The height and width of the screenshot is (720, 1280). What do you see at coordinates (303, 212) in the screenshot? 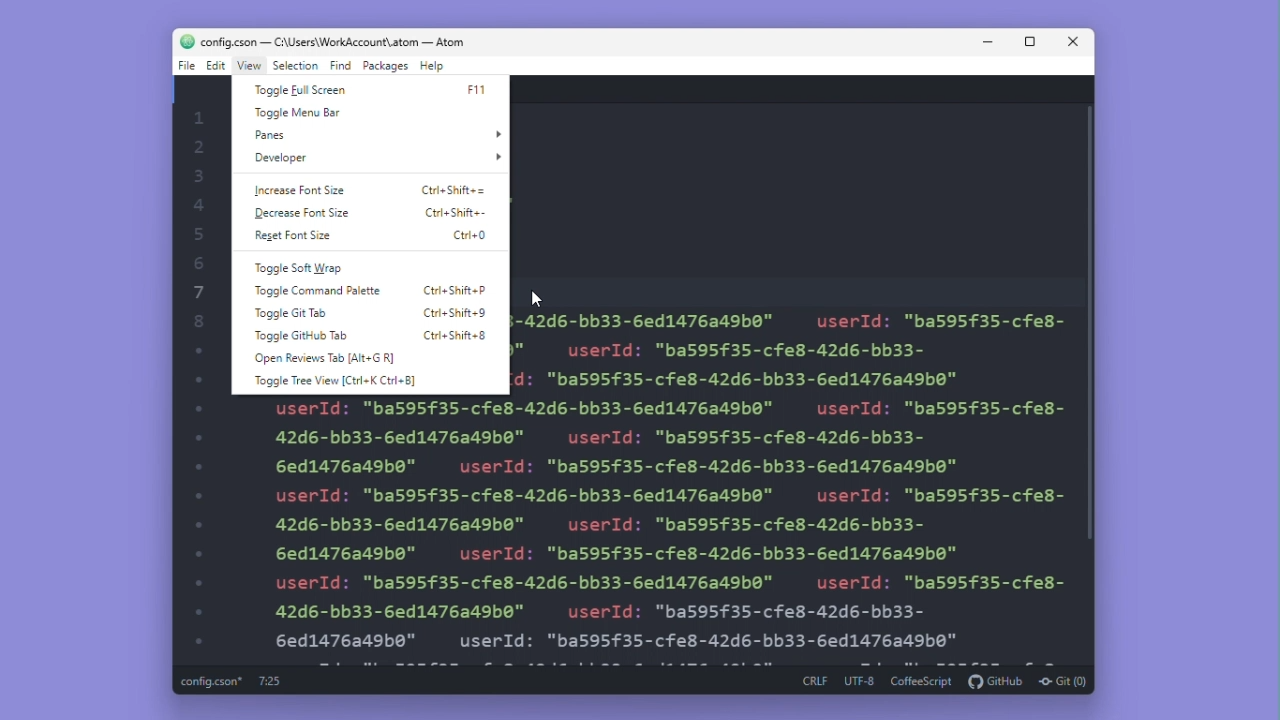
I see `Decrease font size` at bounding box center [303, 212].